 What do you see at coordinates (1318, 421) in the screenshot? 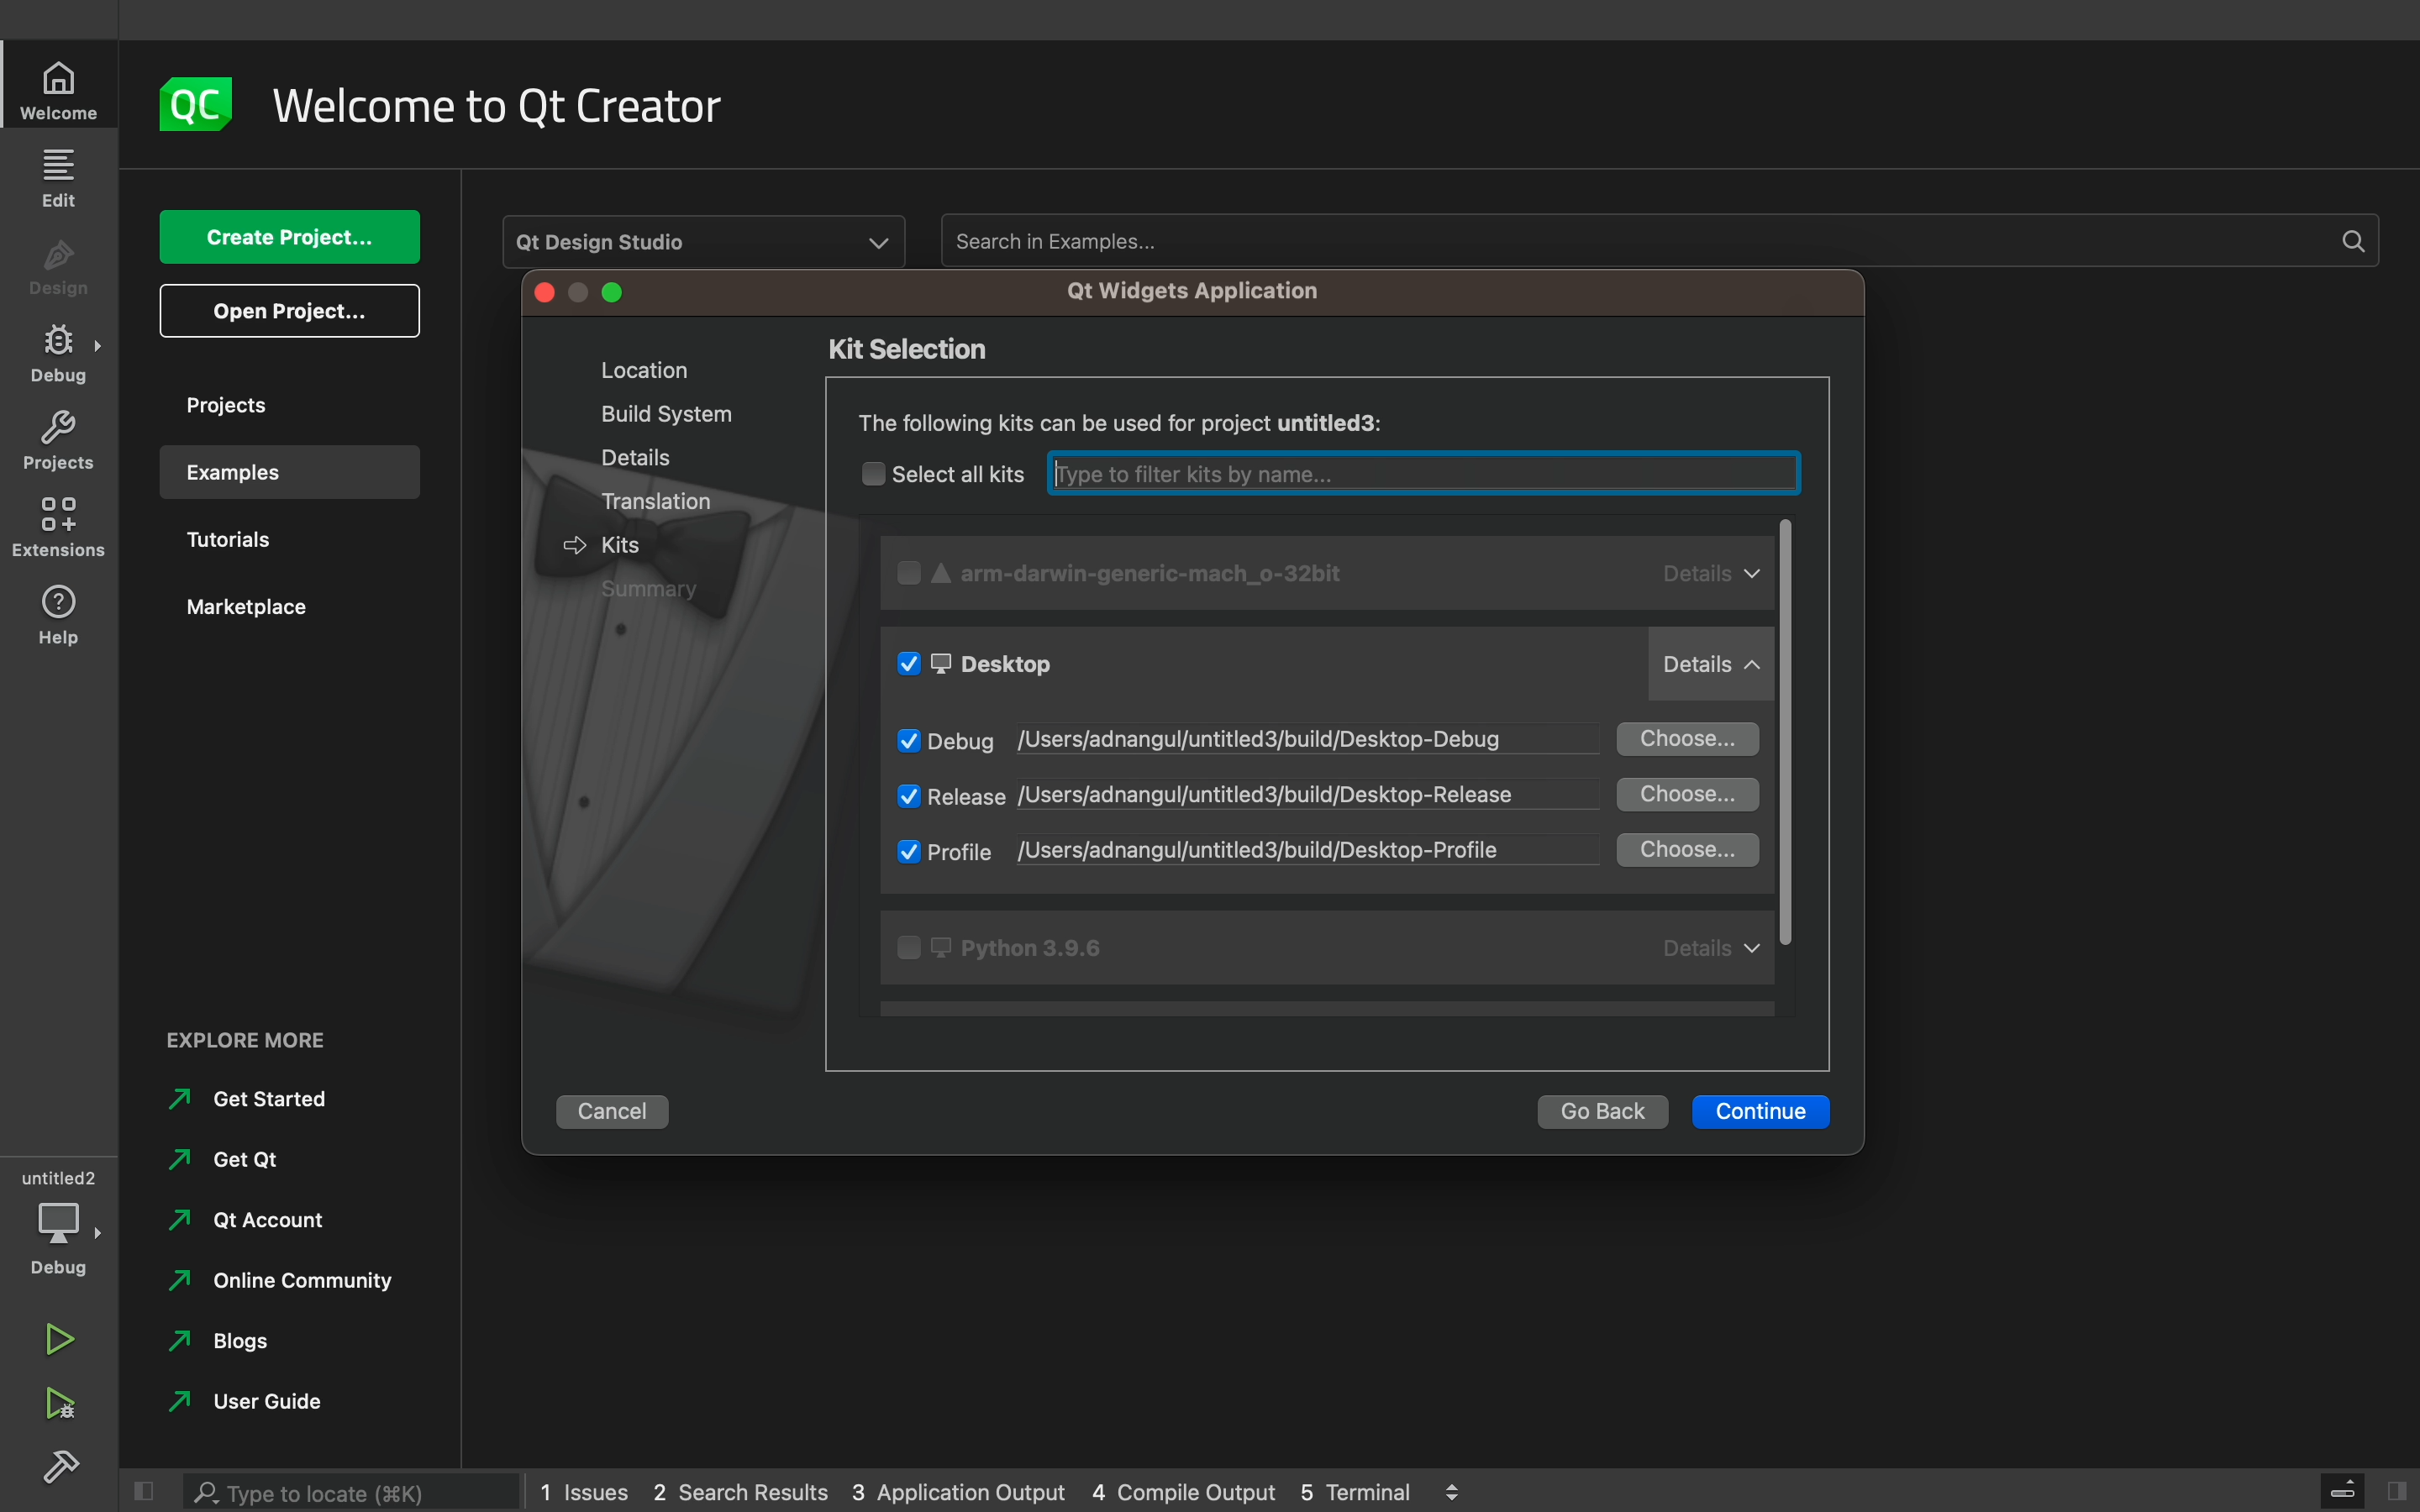
I see `select build system type` at bounding box center [1318, 421].